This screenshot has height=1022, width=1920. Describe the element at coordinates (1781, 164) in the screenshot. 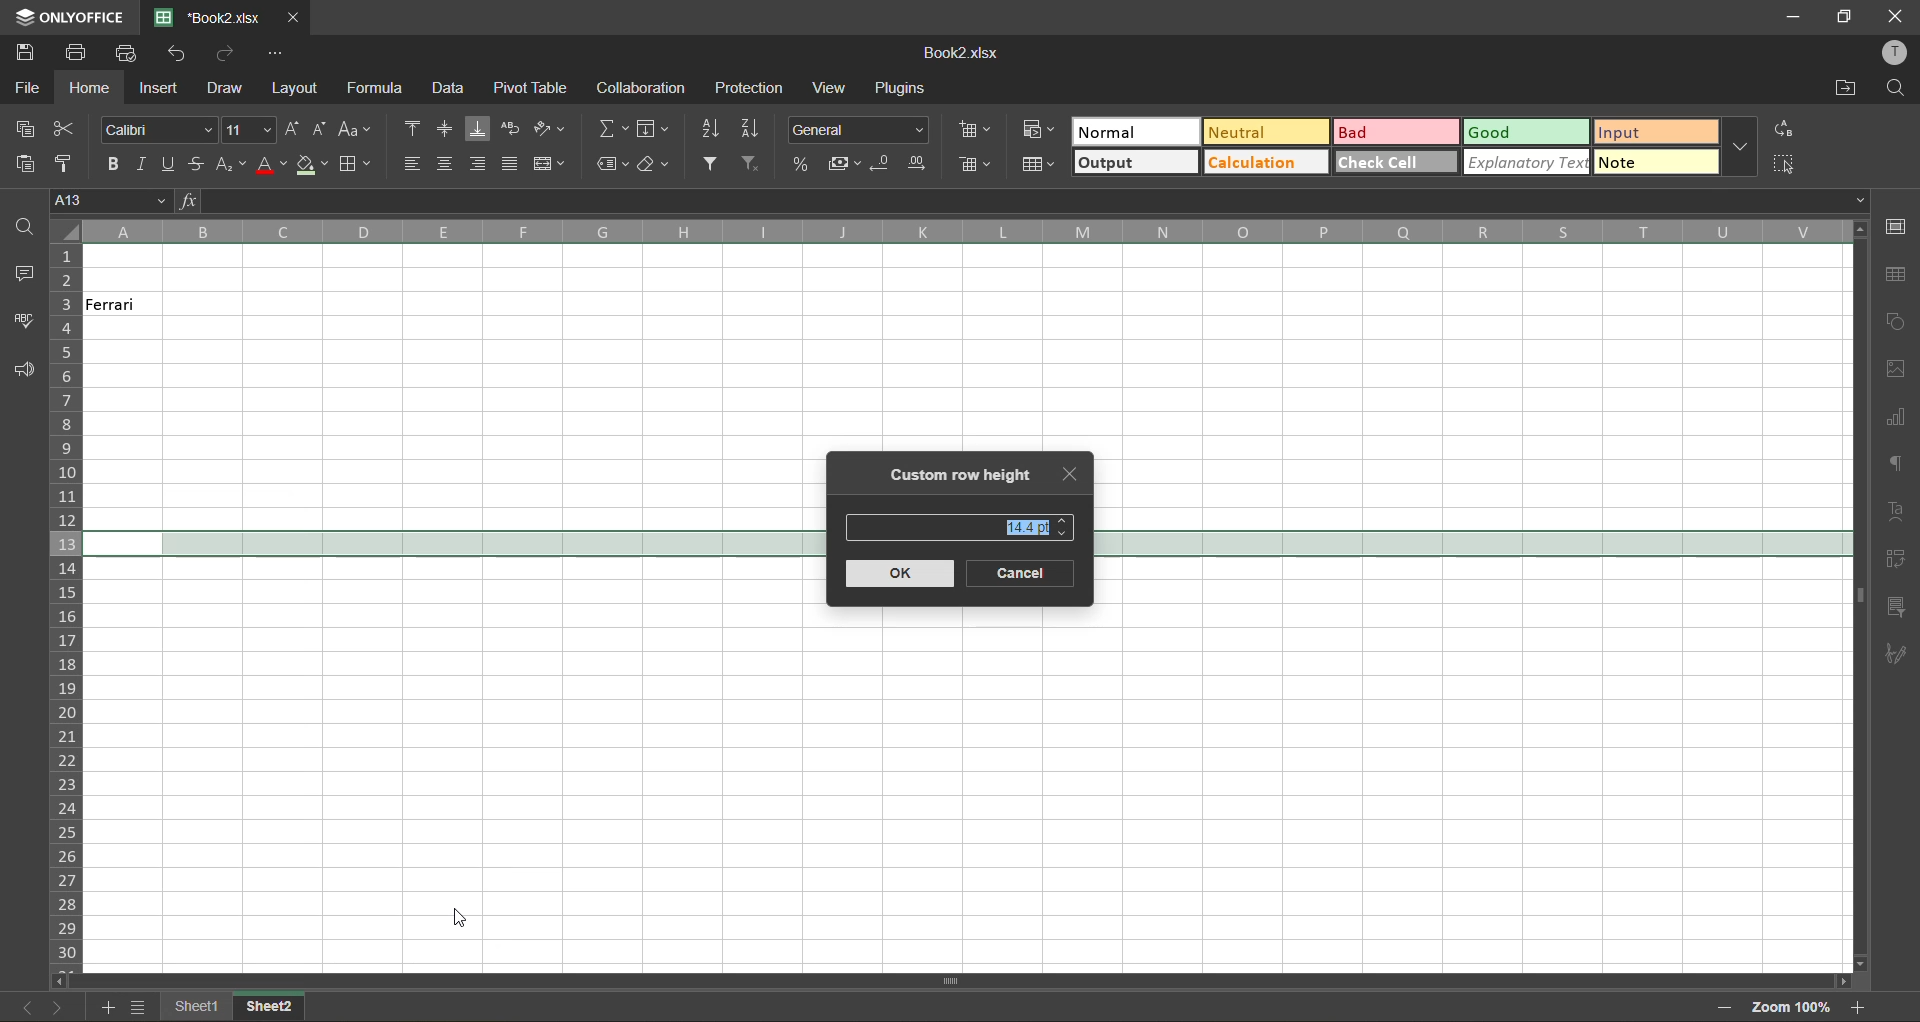

I see `select all` at that location.